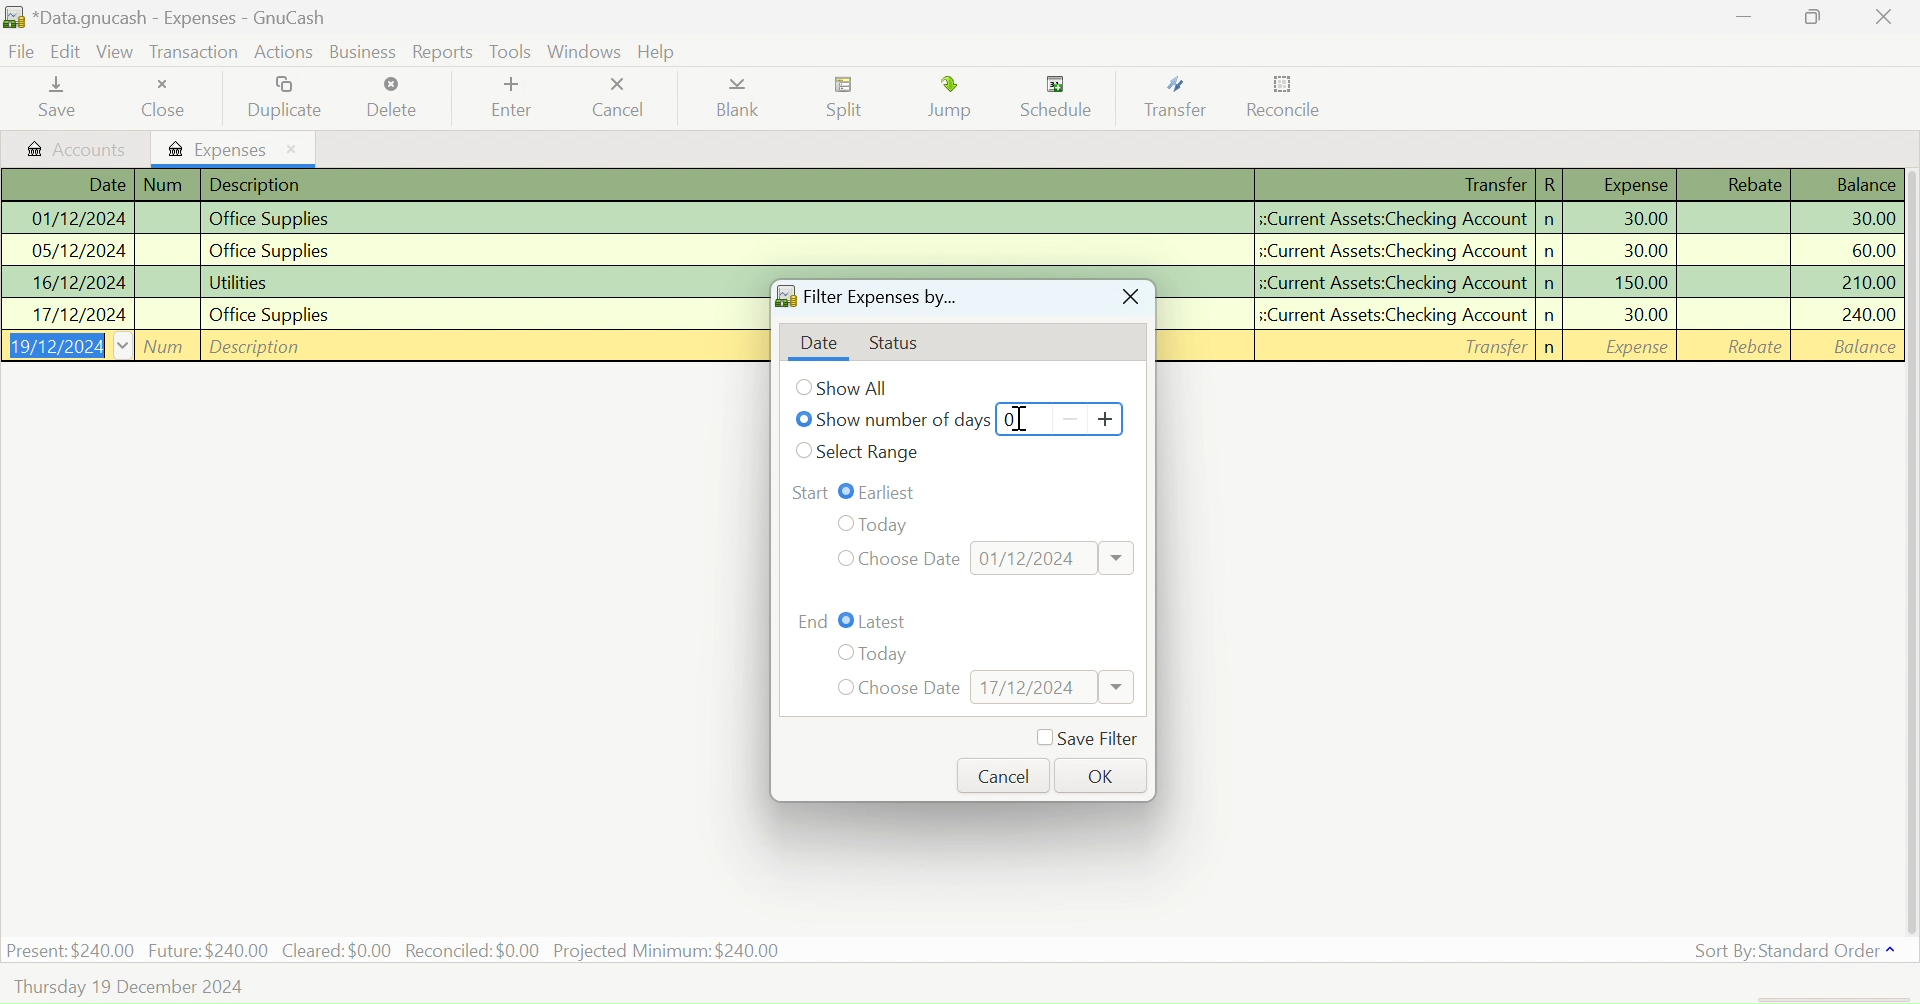 The height and width of the screenshot is (1004, 1920). I want to click on Duplicate, so click(289, 97).